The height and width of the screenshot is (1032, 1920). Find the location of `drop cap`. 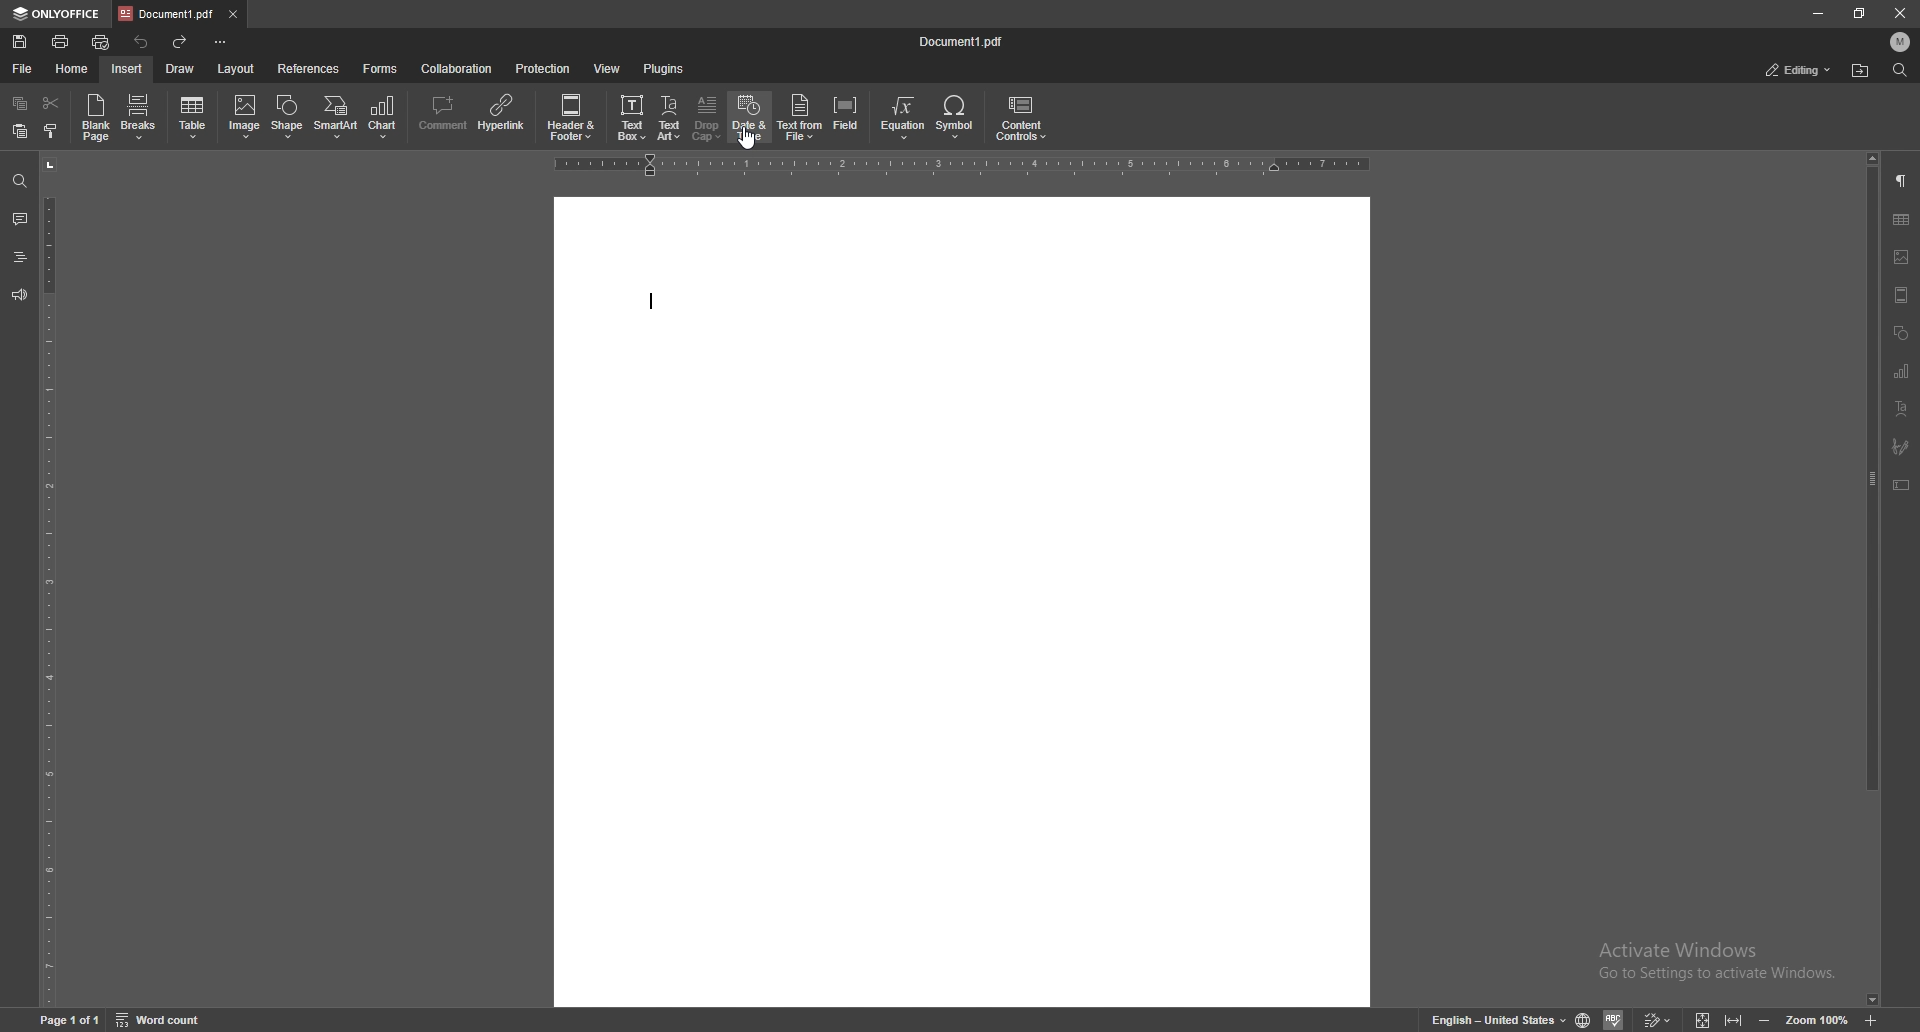

drop cap is located at coordinates (708, 118).